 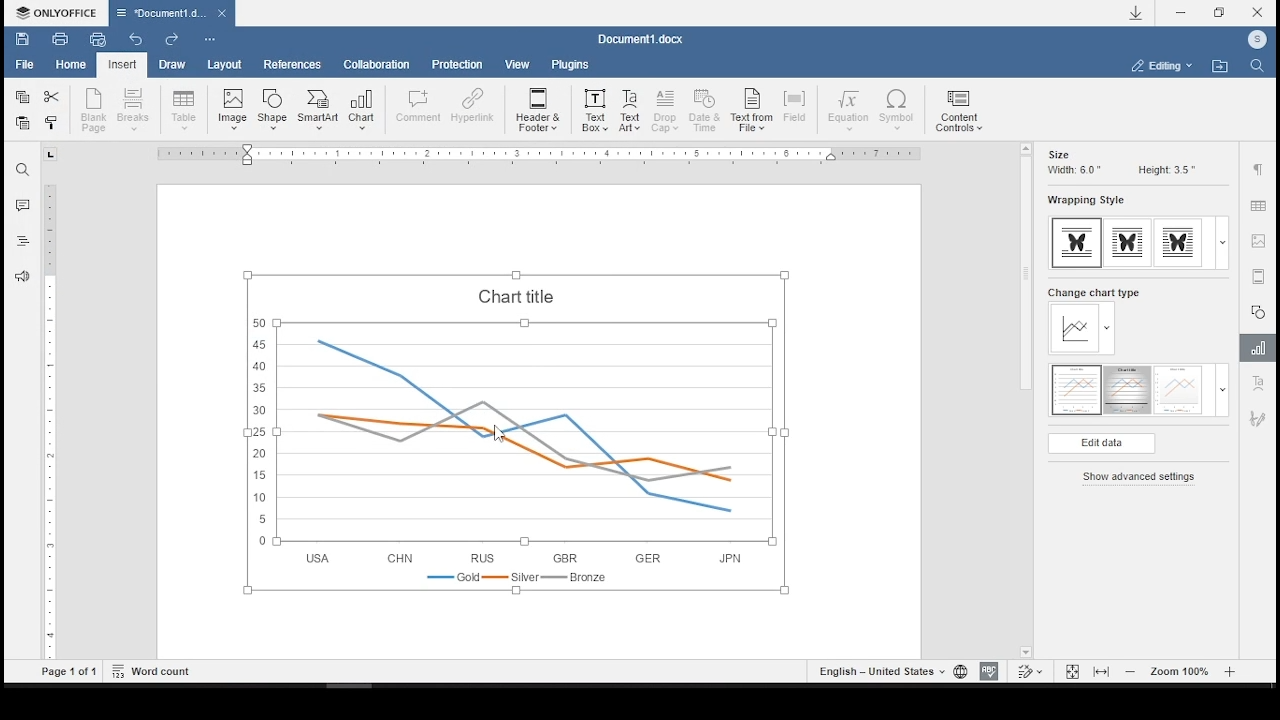 I want to click on signature, so click(x=1260, y=418).